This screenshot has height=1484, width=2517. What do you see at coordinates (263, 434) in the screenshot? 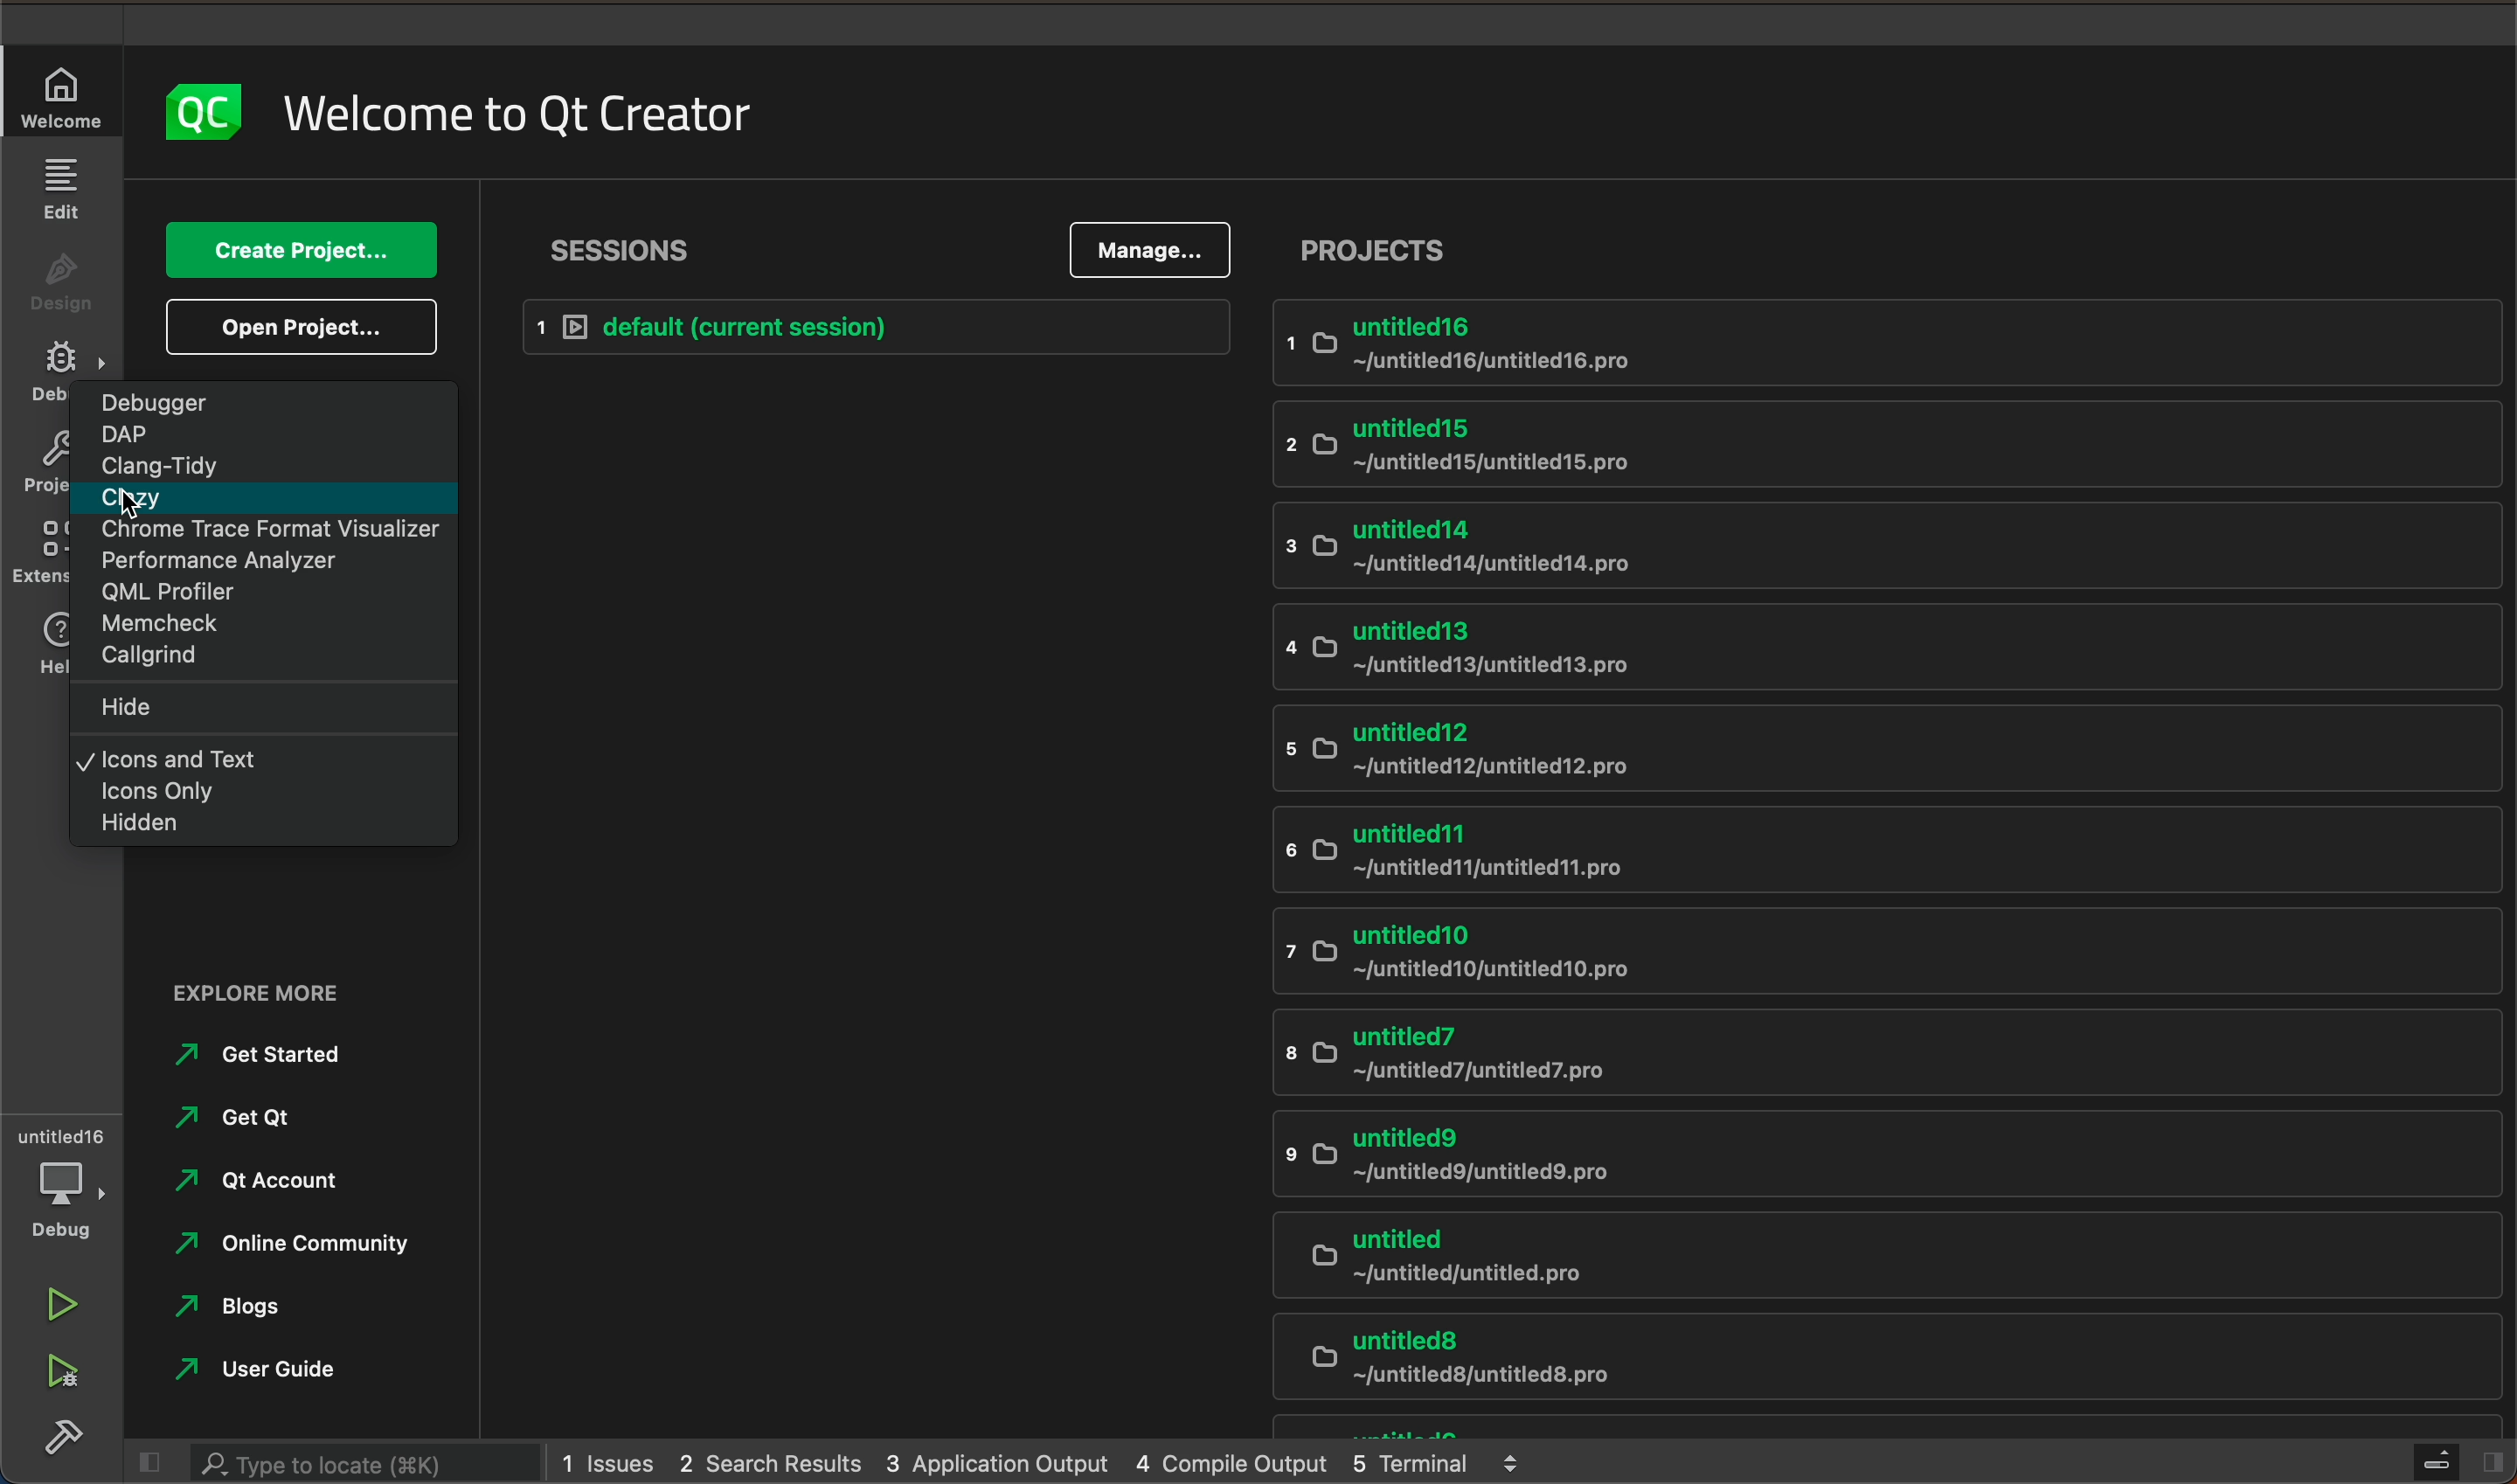
I see `dap` at bounding box center [263, 434].